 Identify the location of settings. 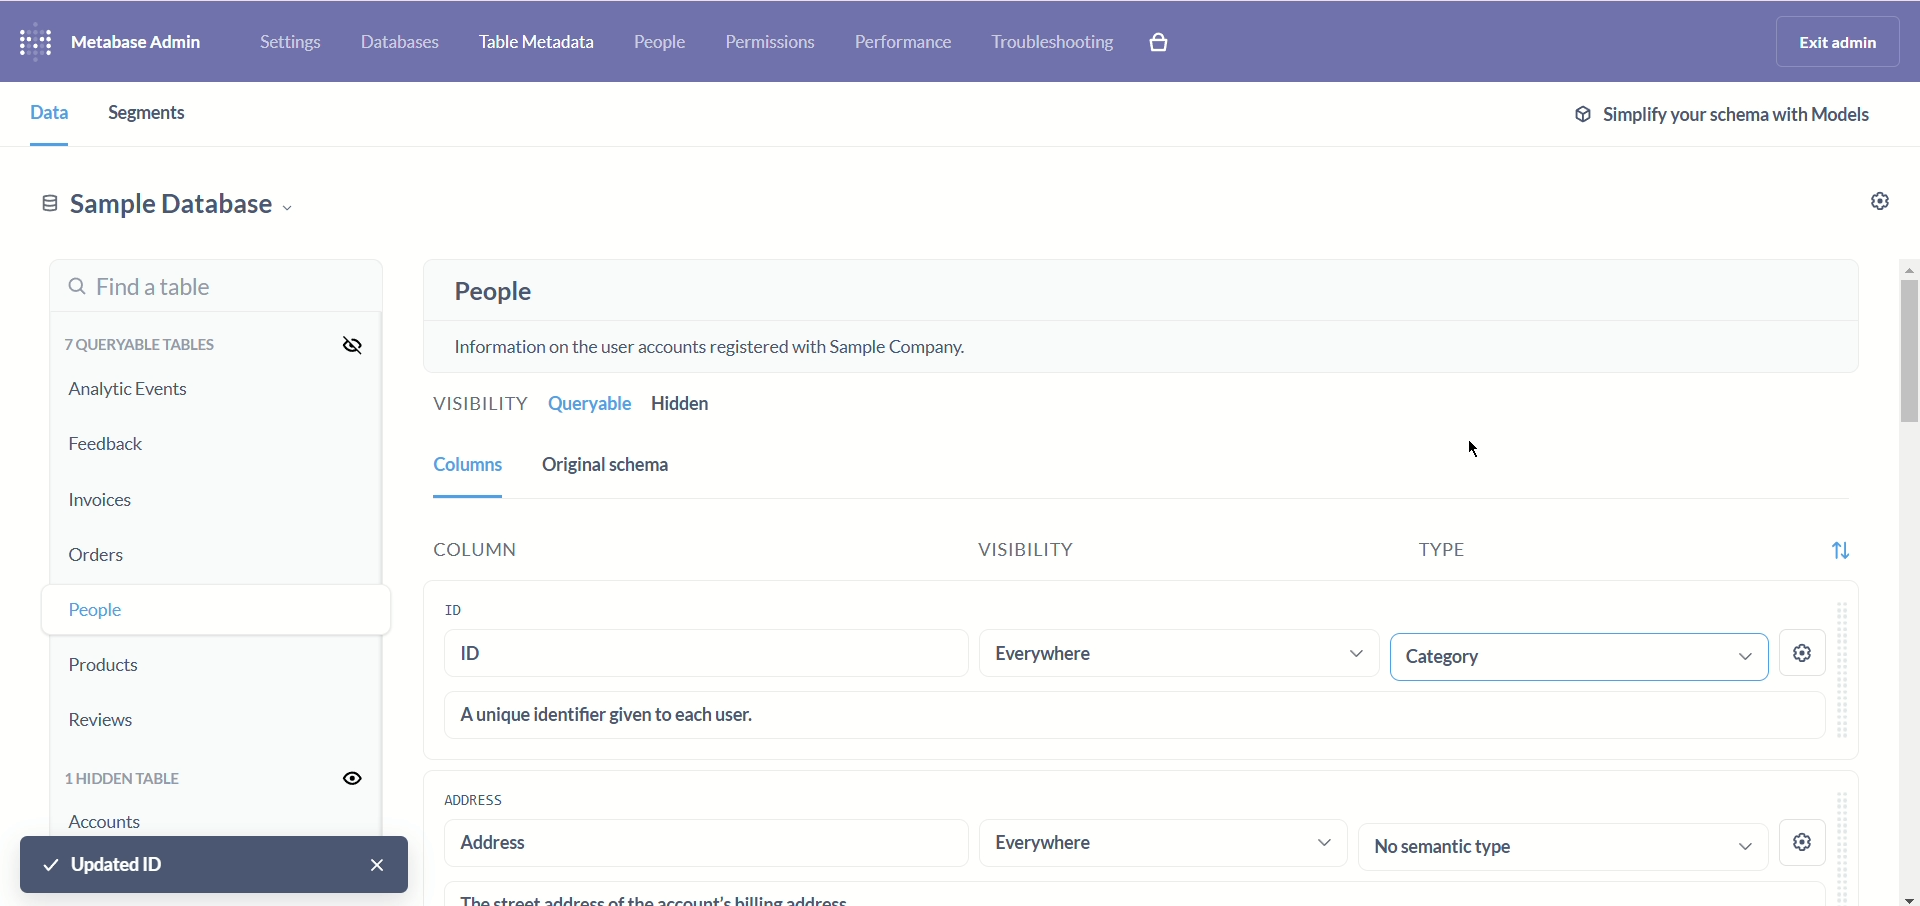
(1805, 656).